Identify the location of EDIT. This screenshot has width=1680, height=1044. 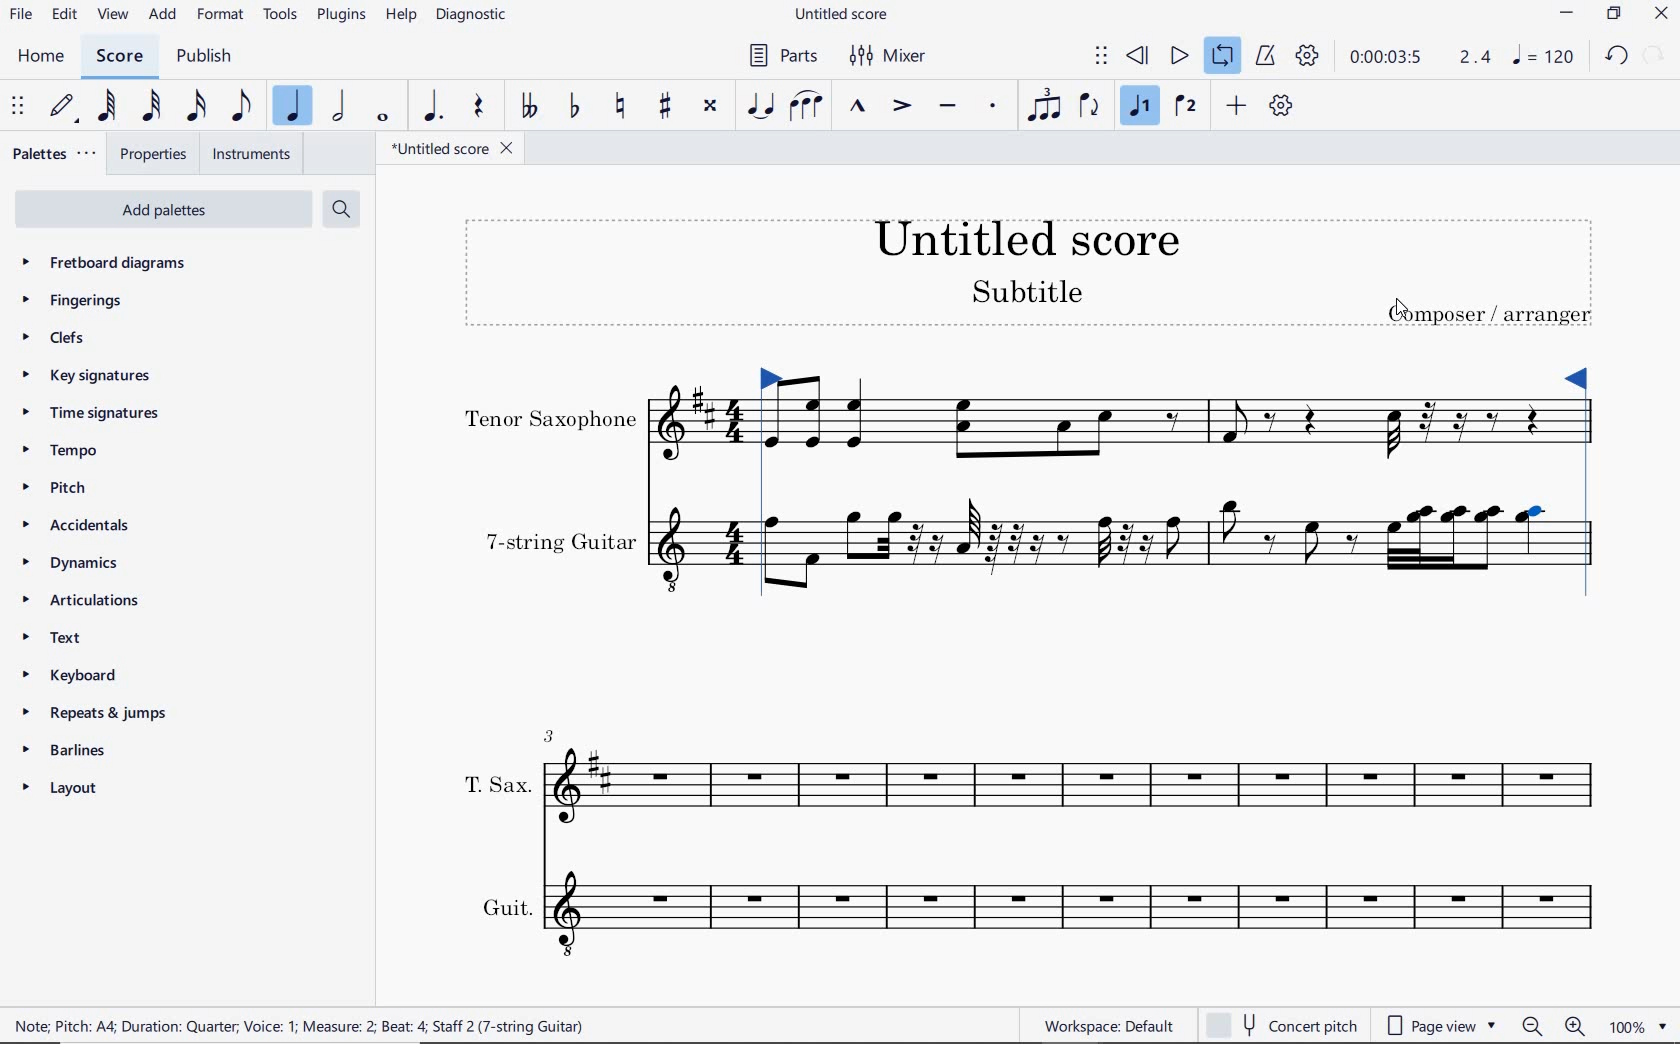
(64, 16).